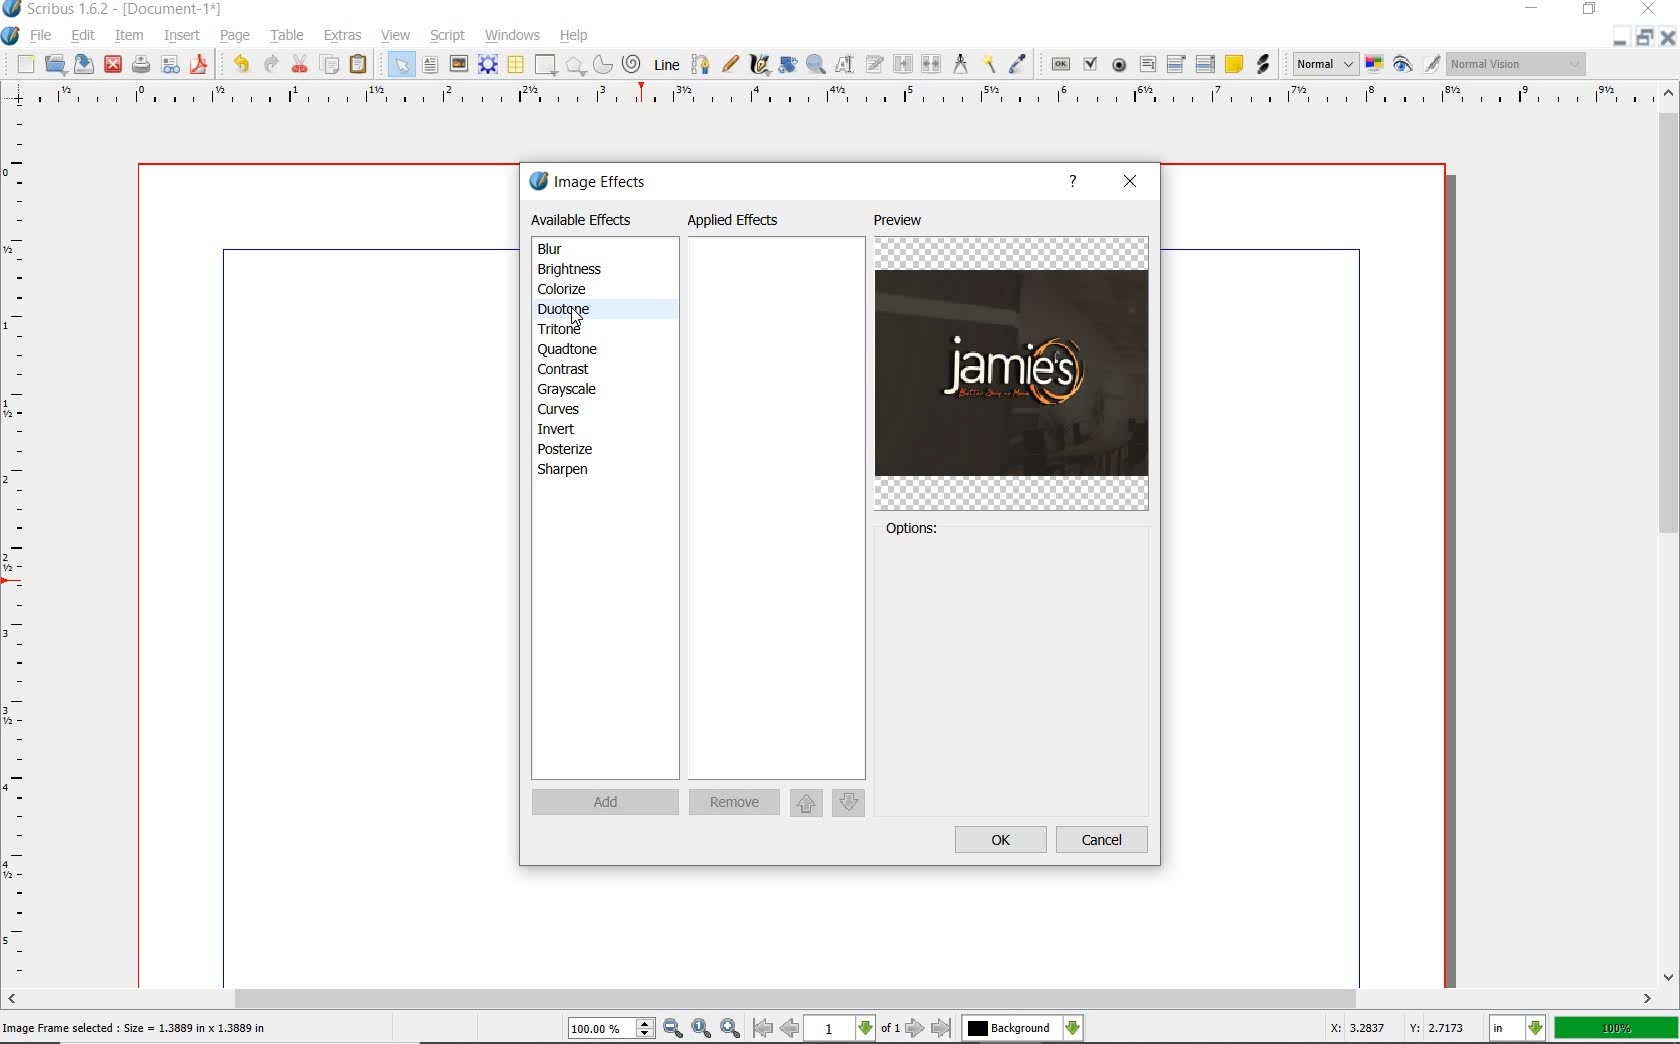  I want to click on Scroll bar, so click(830, 998).